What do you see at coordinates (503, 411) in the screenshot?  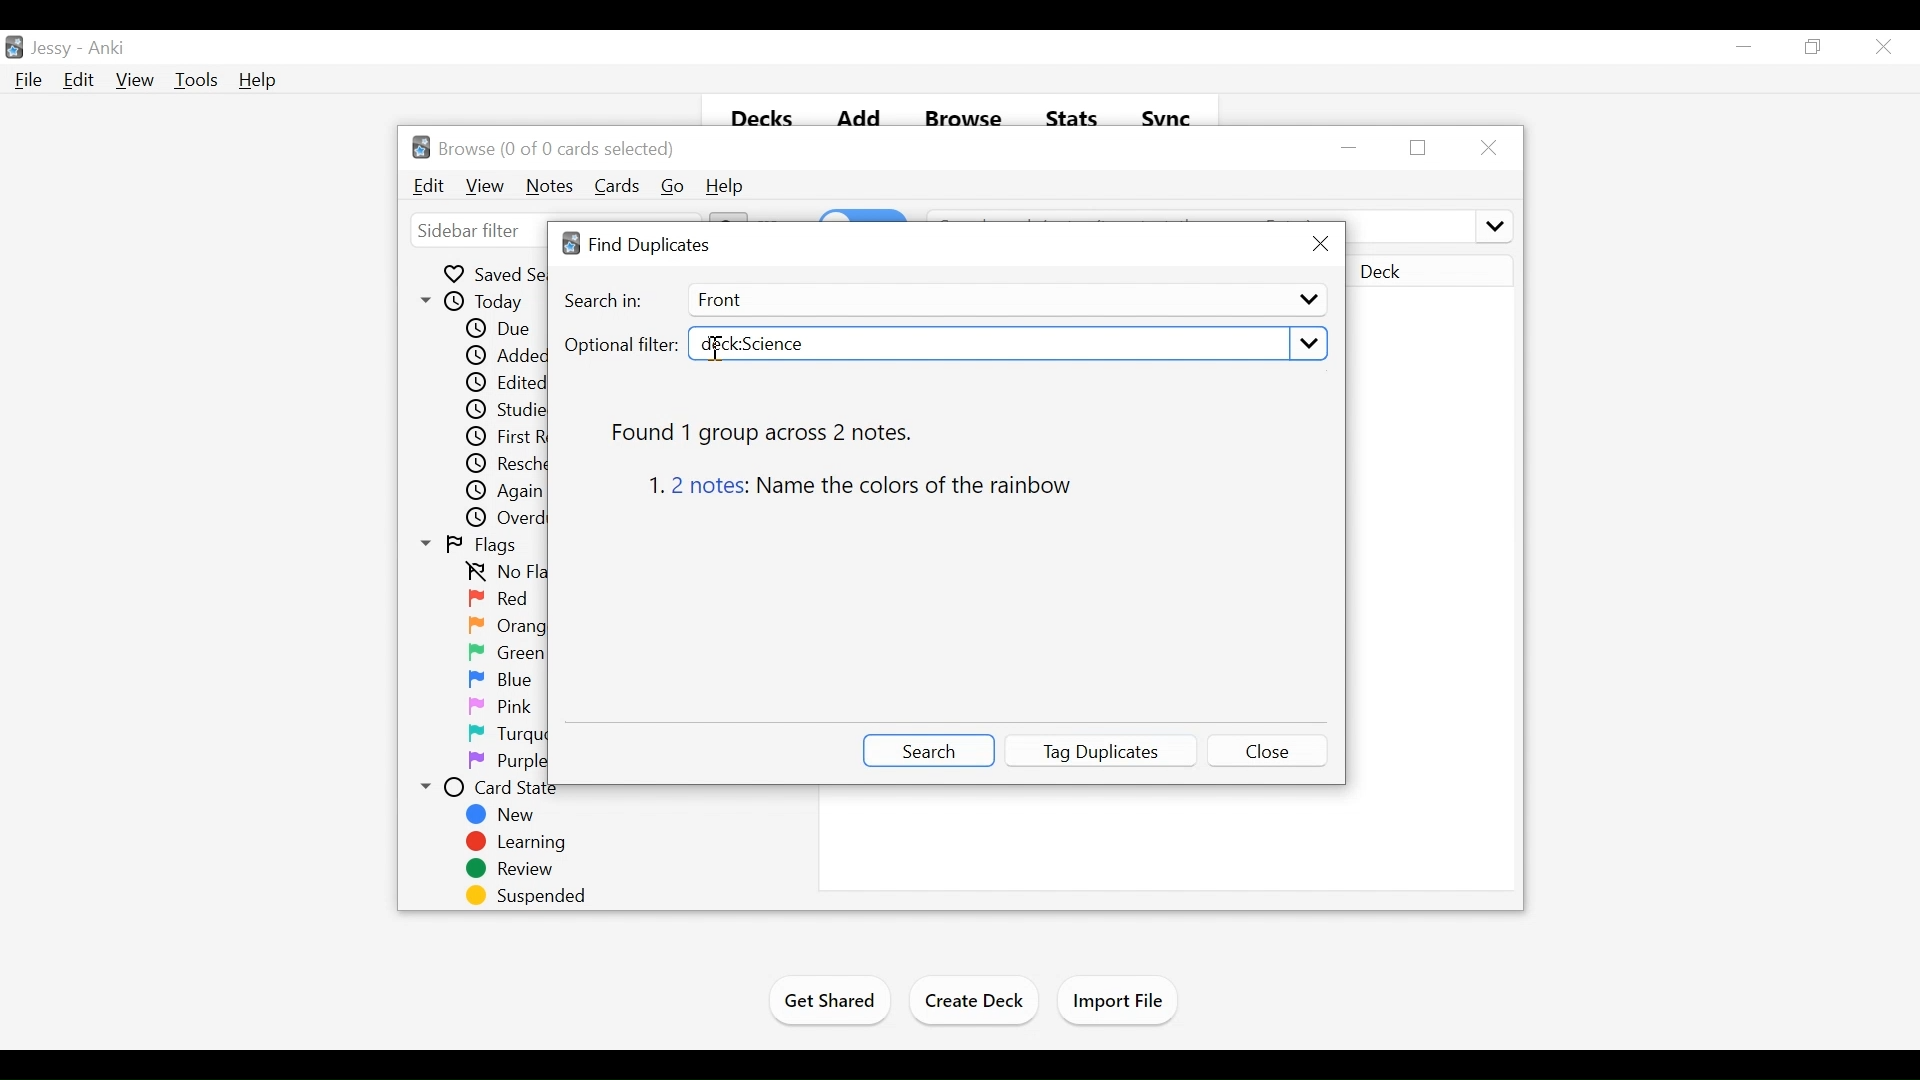 I see `Studied` at bounding box center [503, 411].